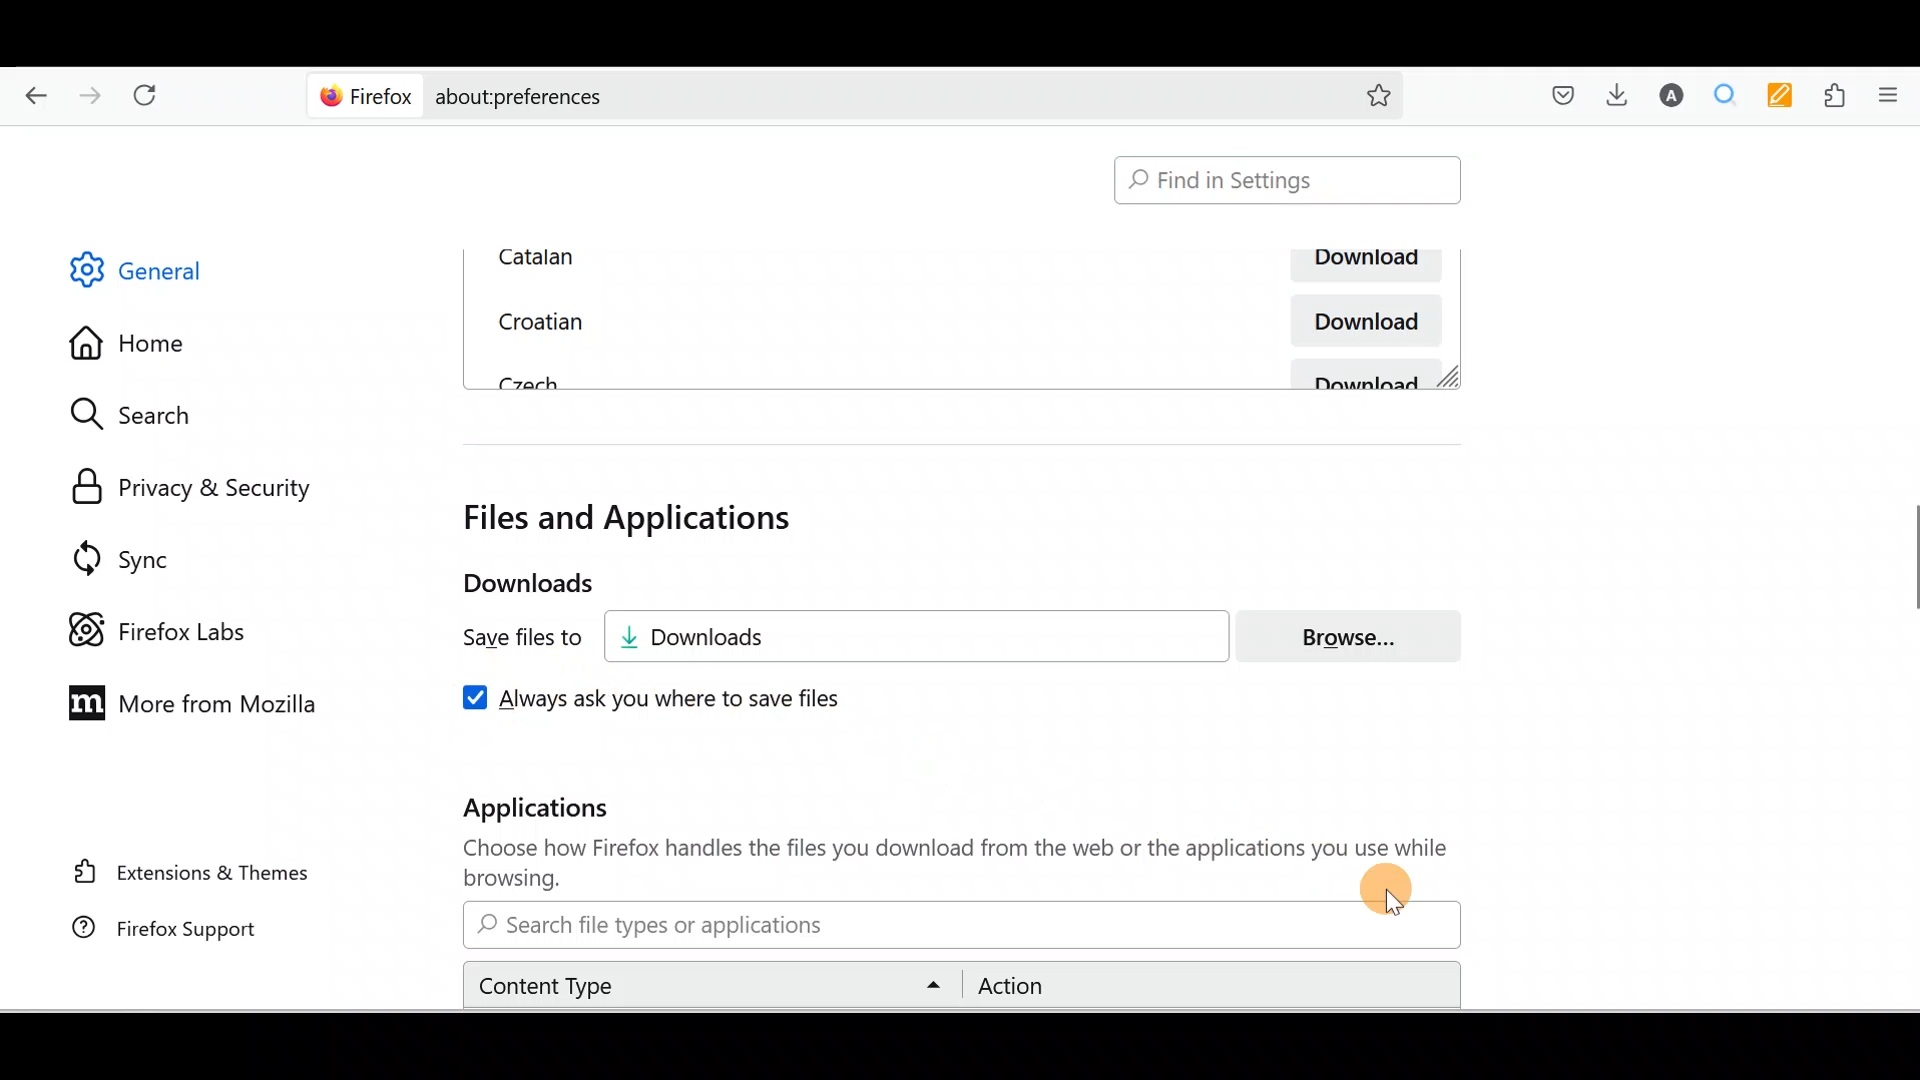 This screenshot has width=1920, height=1080. I want to click on cursor, so click(1396, 904).